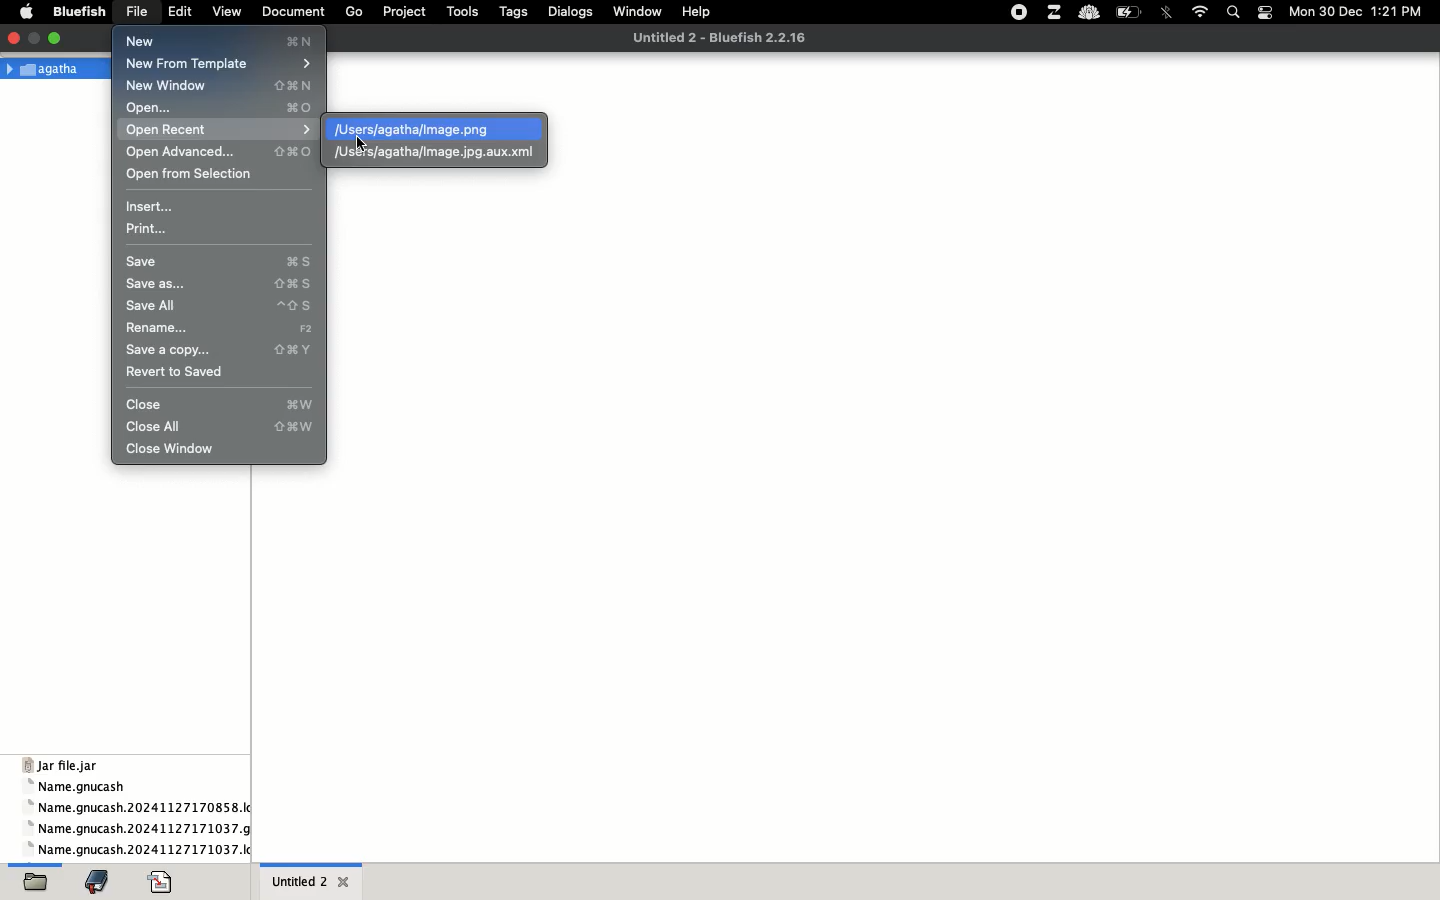 This screenshot has height=900, width=1440. Describe the element at coordinates (355, 13) in the screenshot. I see `go` at that location.